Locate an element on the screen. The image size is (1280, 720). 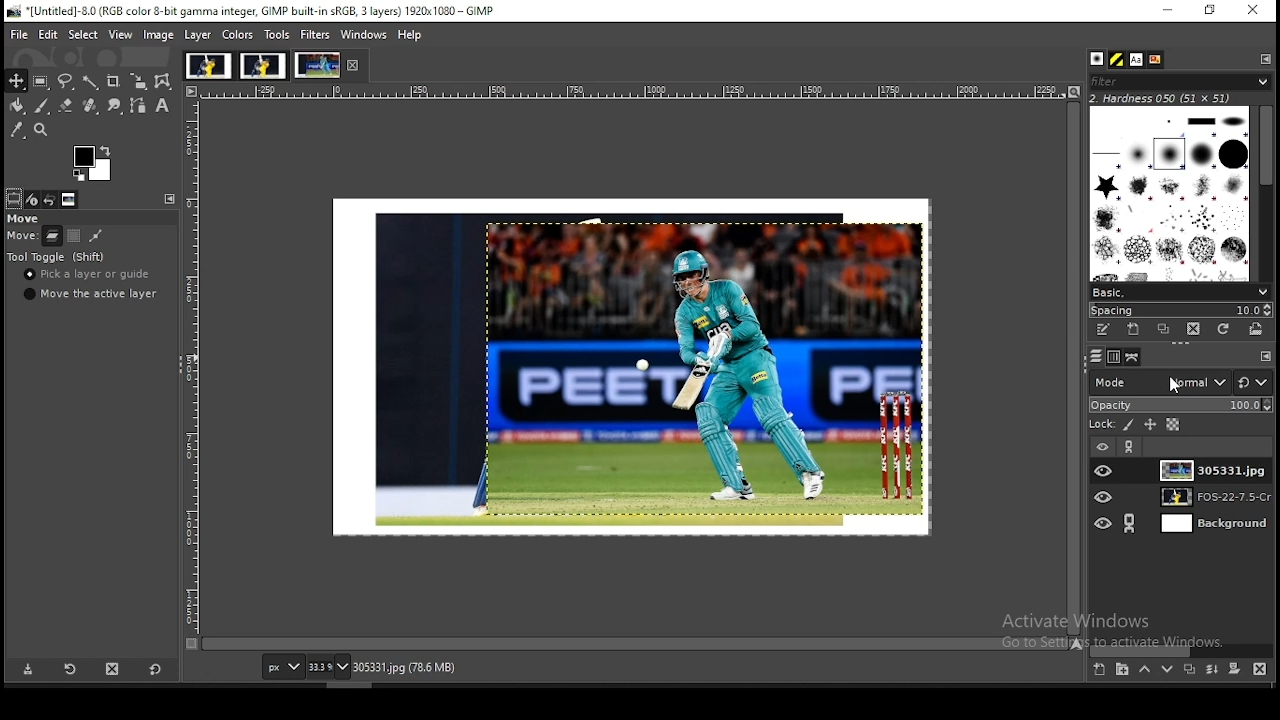
delete tool preset is located at coordinates (110, 669).